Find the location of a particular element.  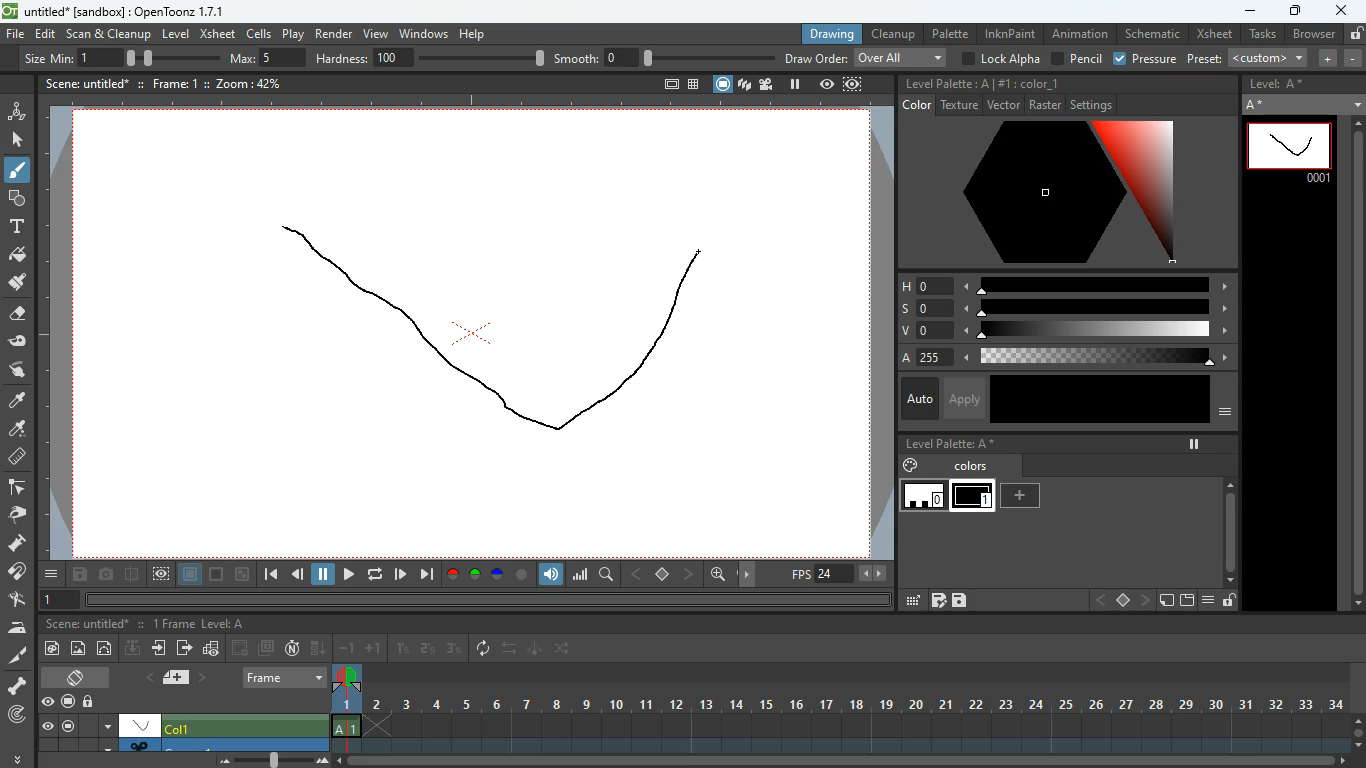

red is located at coordinates (452, 575).